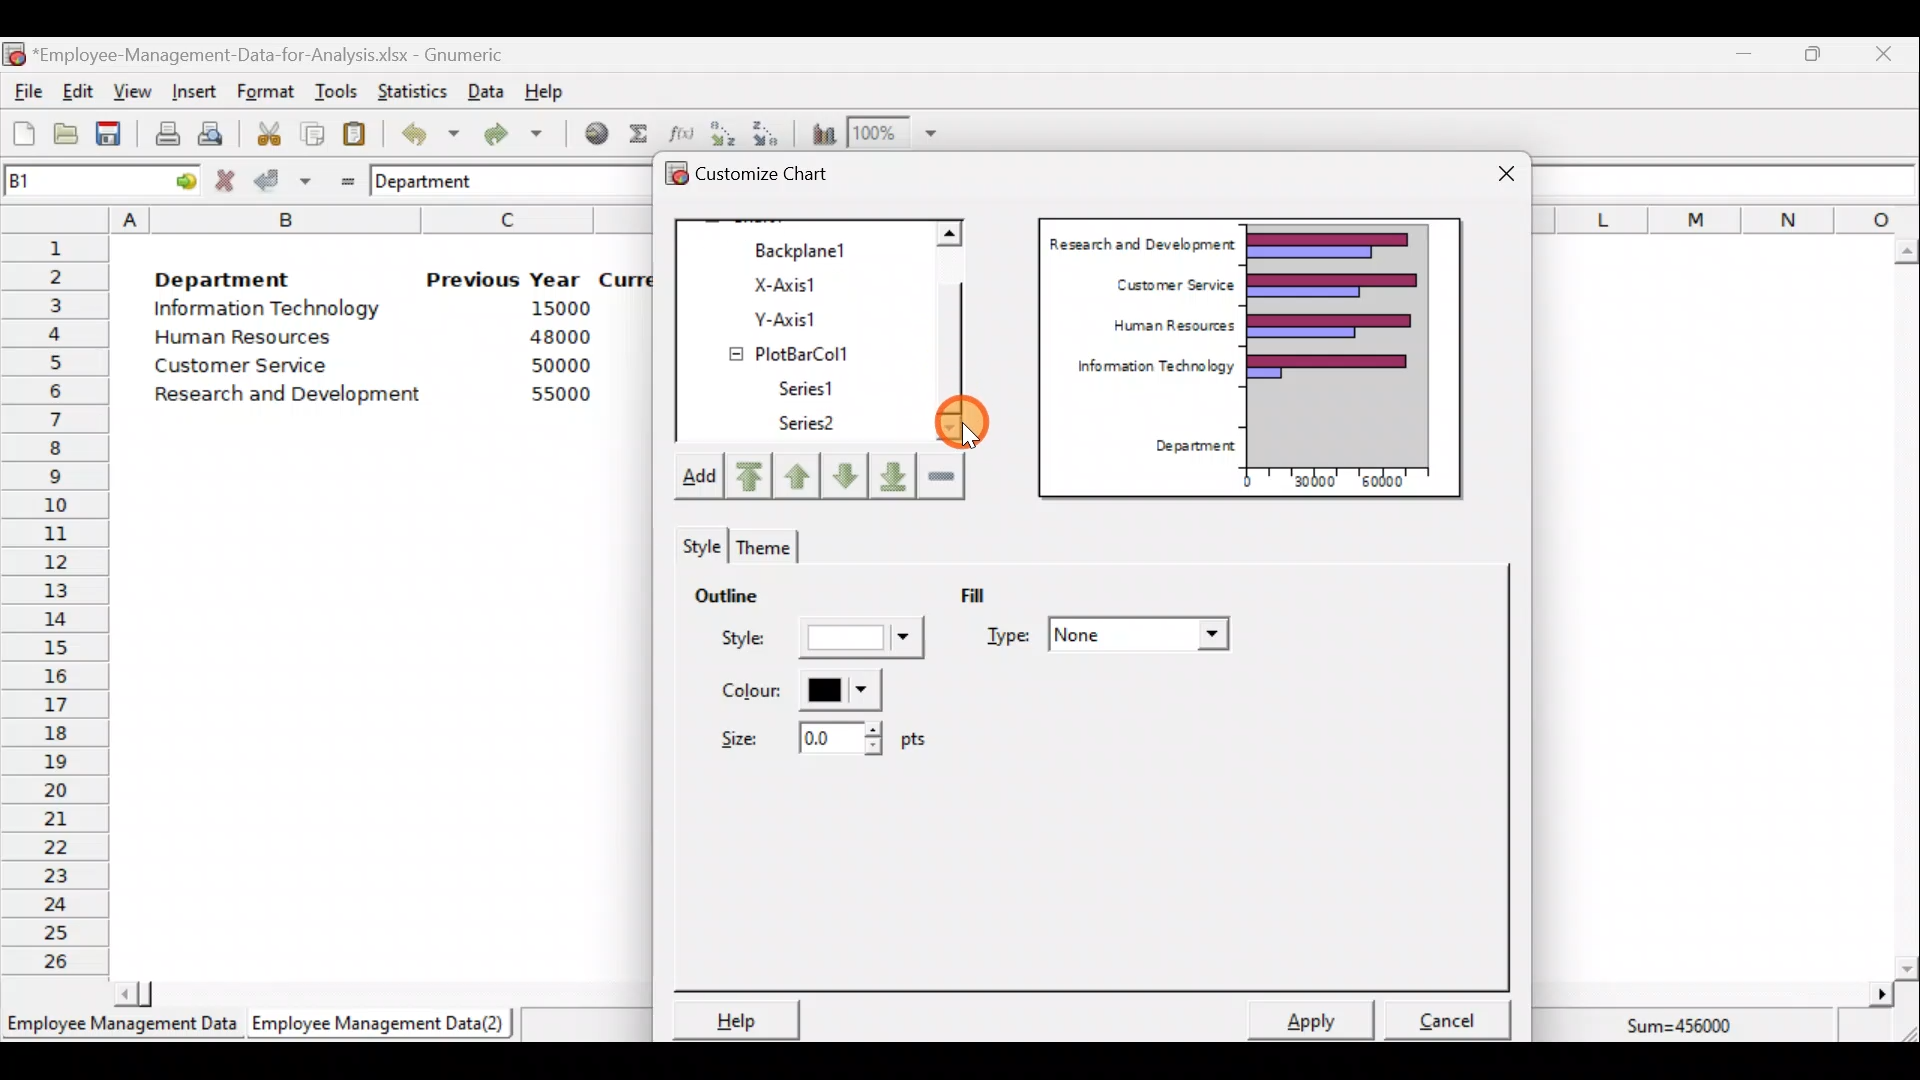  I want to click on Scroll bar, so click(1906, 609).